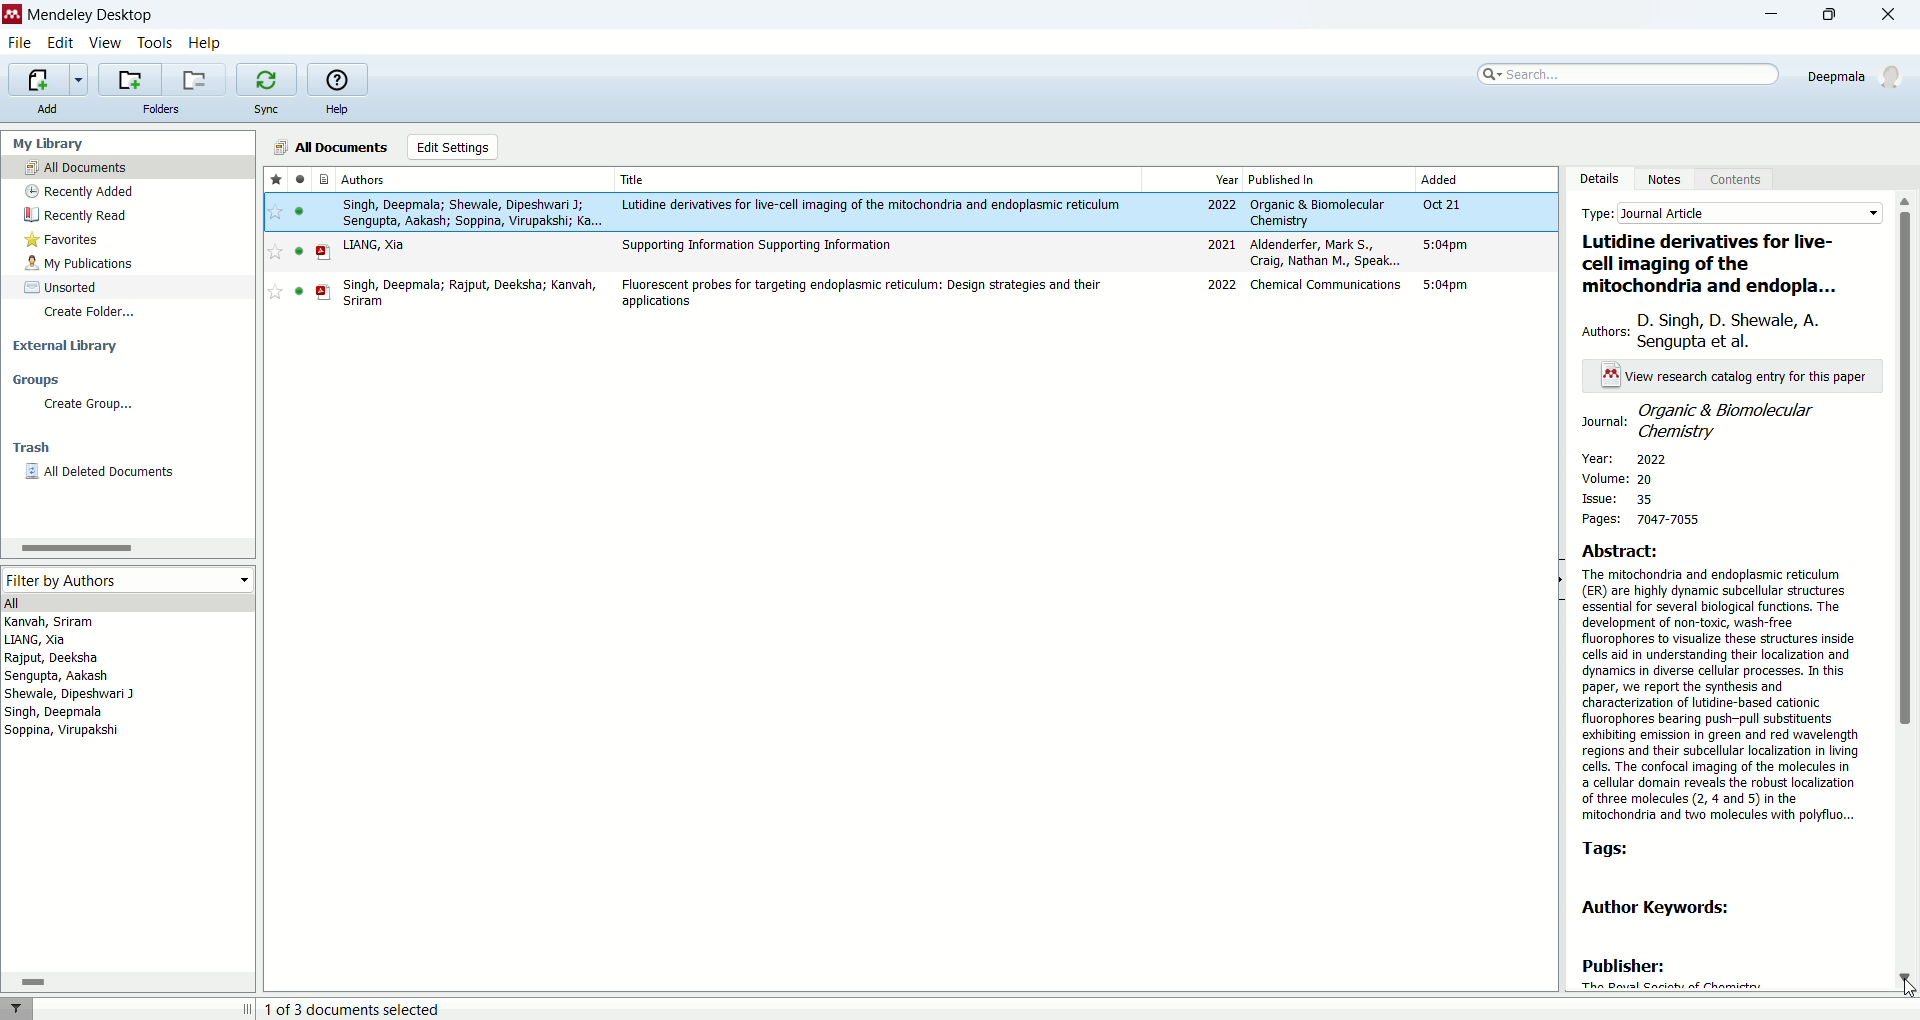 Image resolution: width=1920 pixels, height=1020 pixels. Describe the element at coordinates (126, 547) in the screenshot. I see `horizontal scroll bar` at that location.